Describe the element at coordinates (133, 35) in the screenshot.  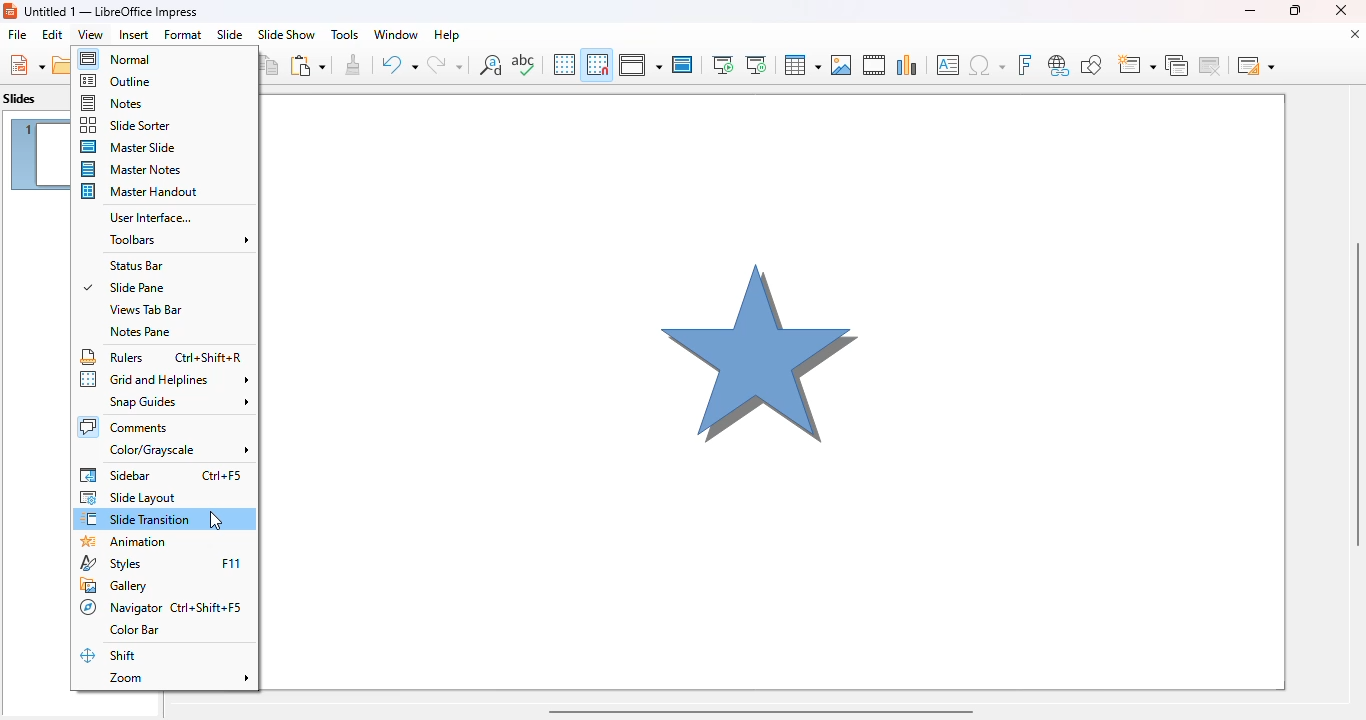
I see `insert` at that location.